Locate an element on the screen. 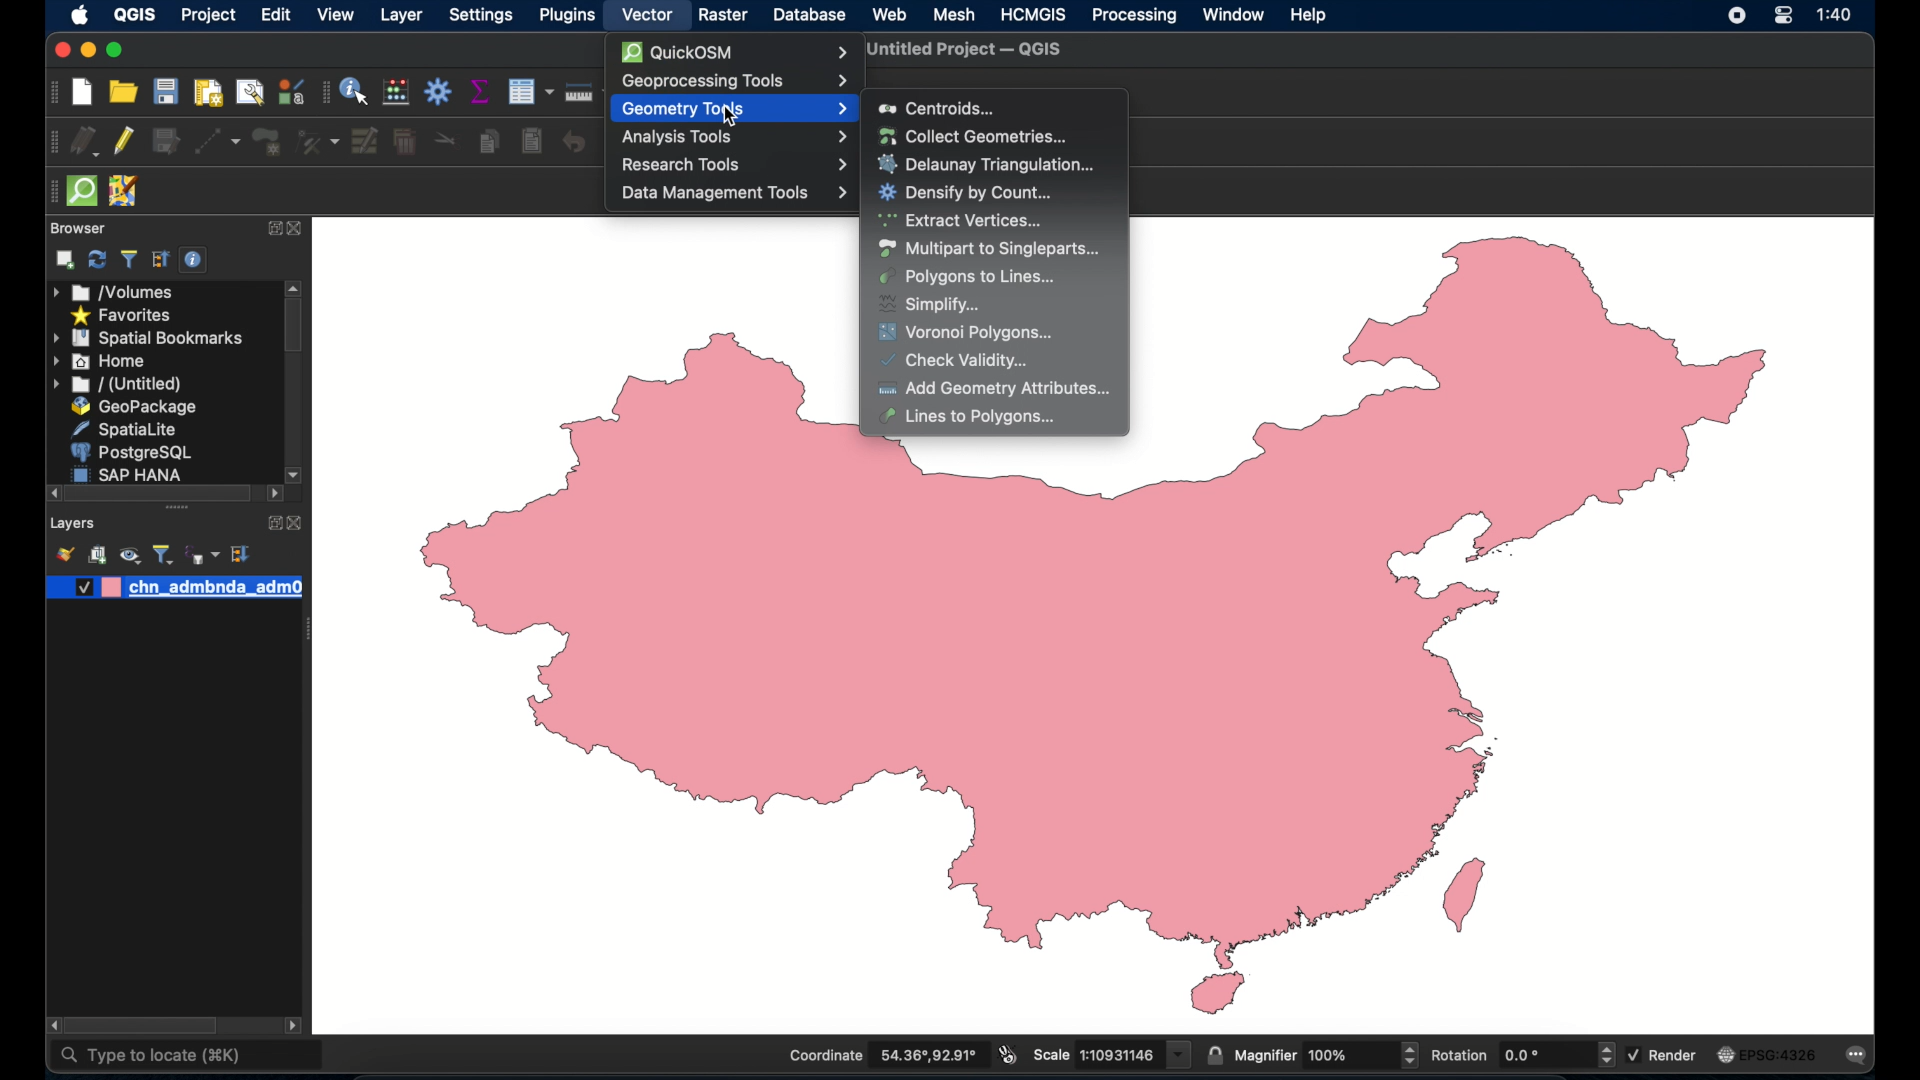 Image resolution: width=1920 pixels, height=1080 pixels. close is located at coordinates (61, 51).